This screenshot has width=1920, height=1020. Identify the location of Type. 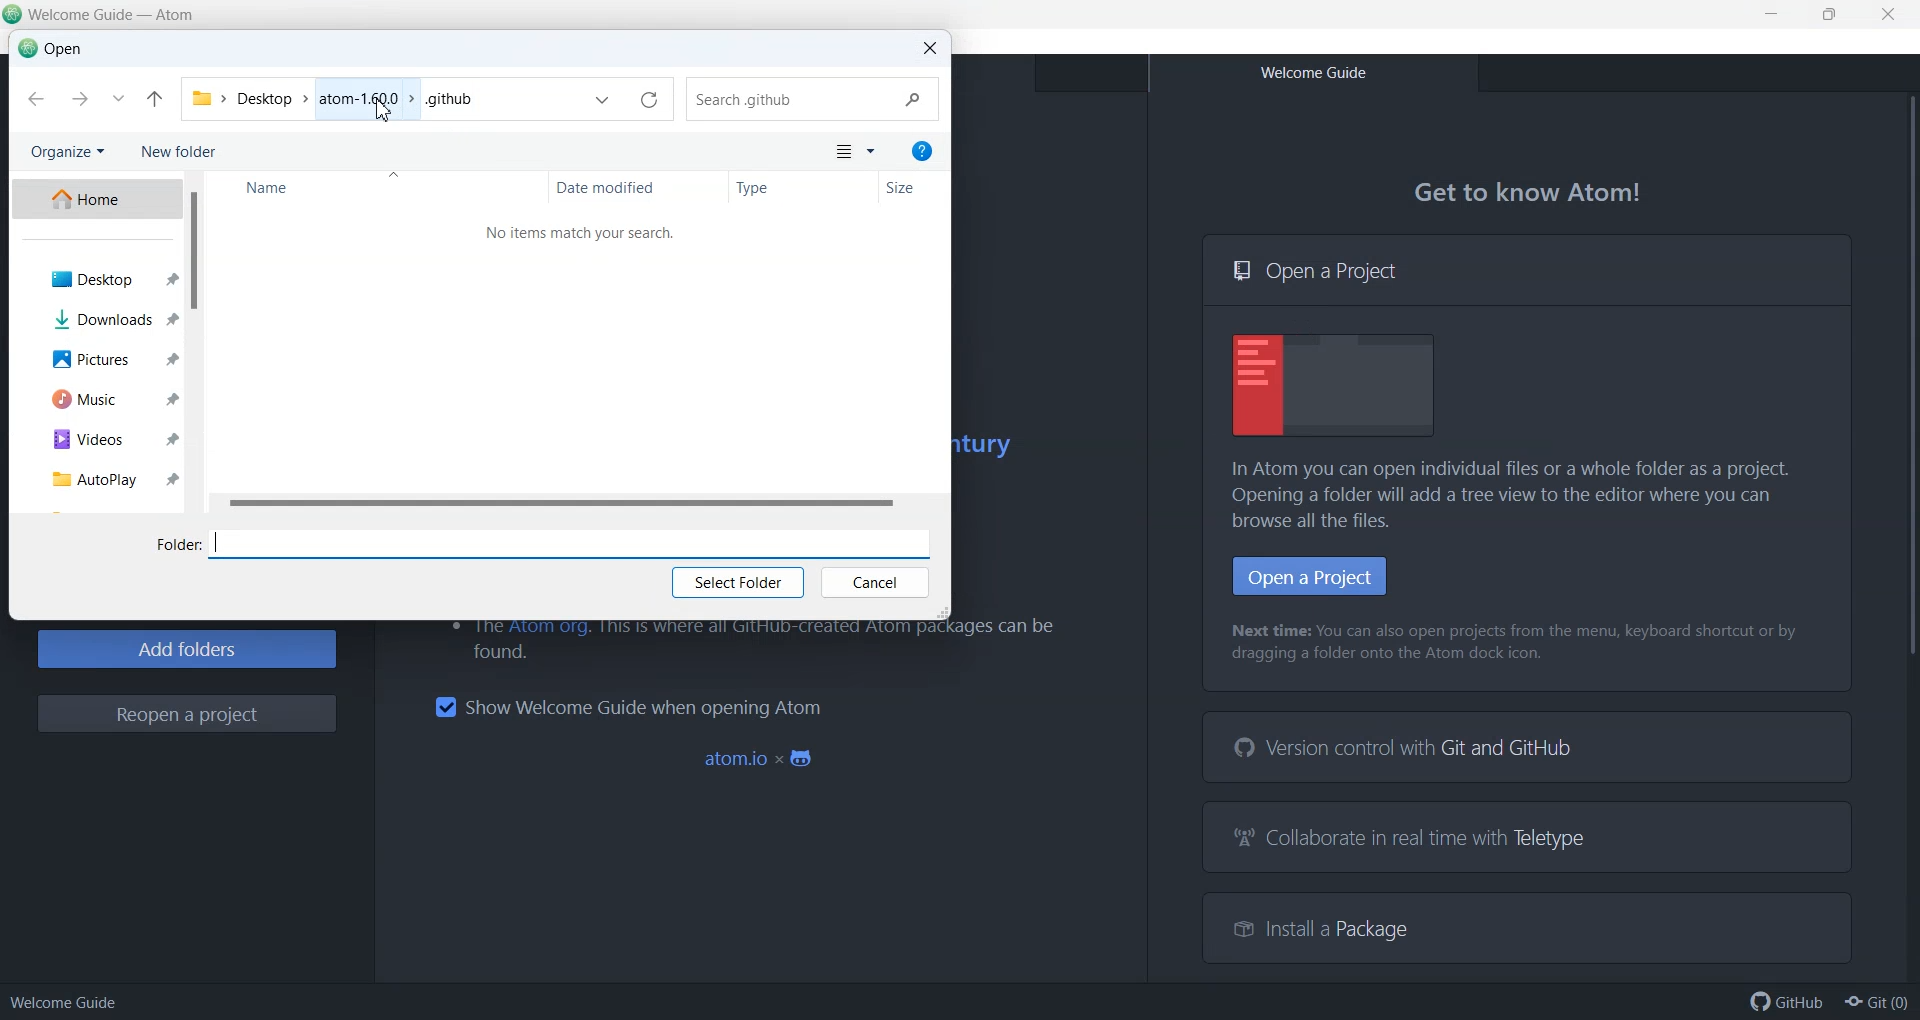
(802, 188).